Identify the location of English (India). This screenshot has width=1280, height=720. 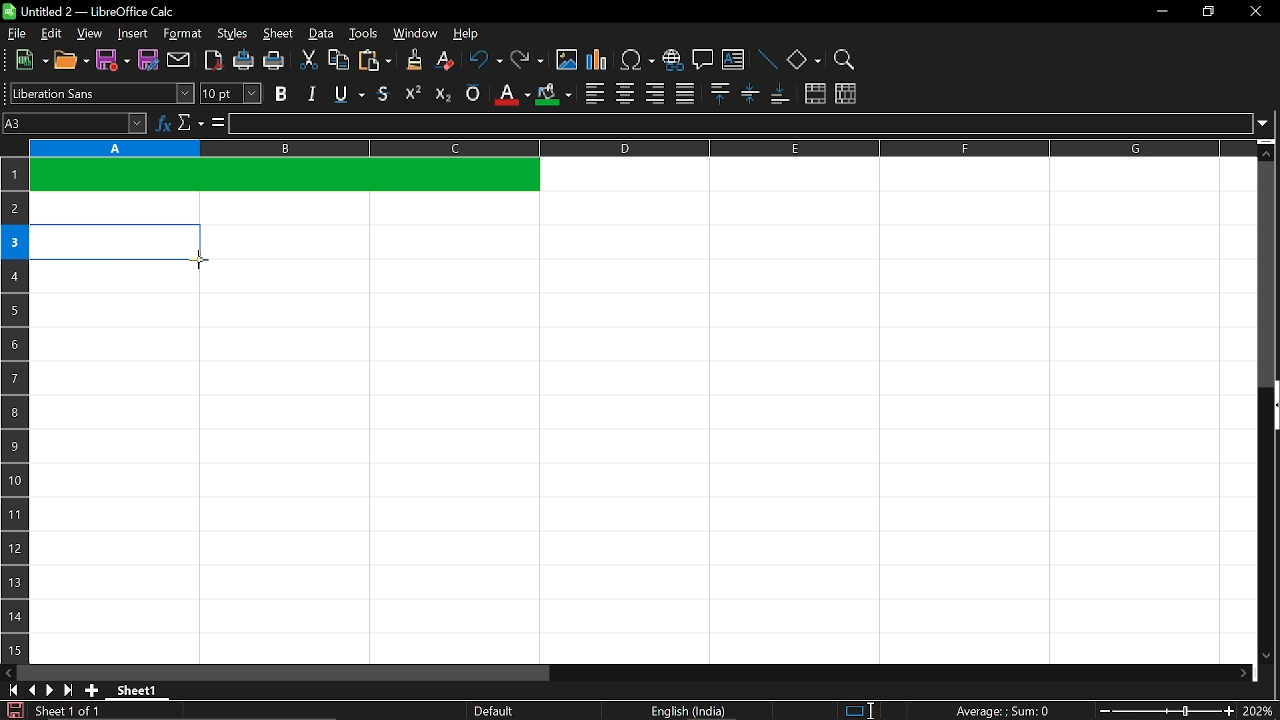
(690, 711).